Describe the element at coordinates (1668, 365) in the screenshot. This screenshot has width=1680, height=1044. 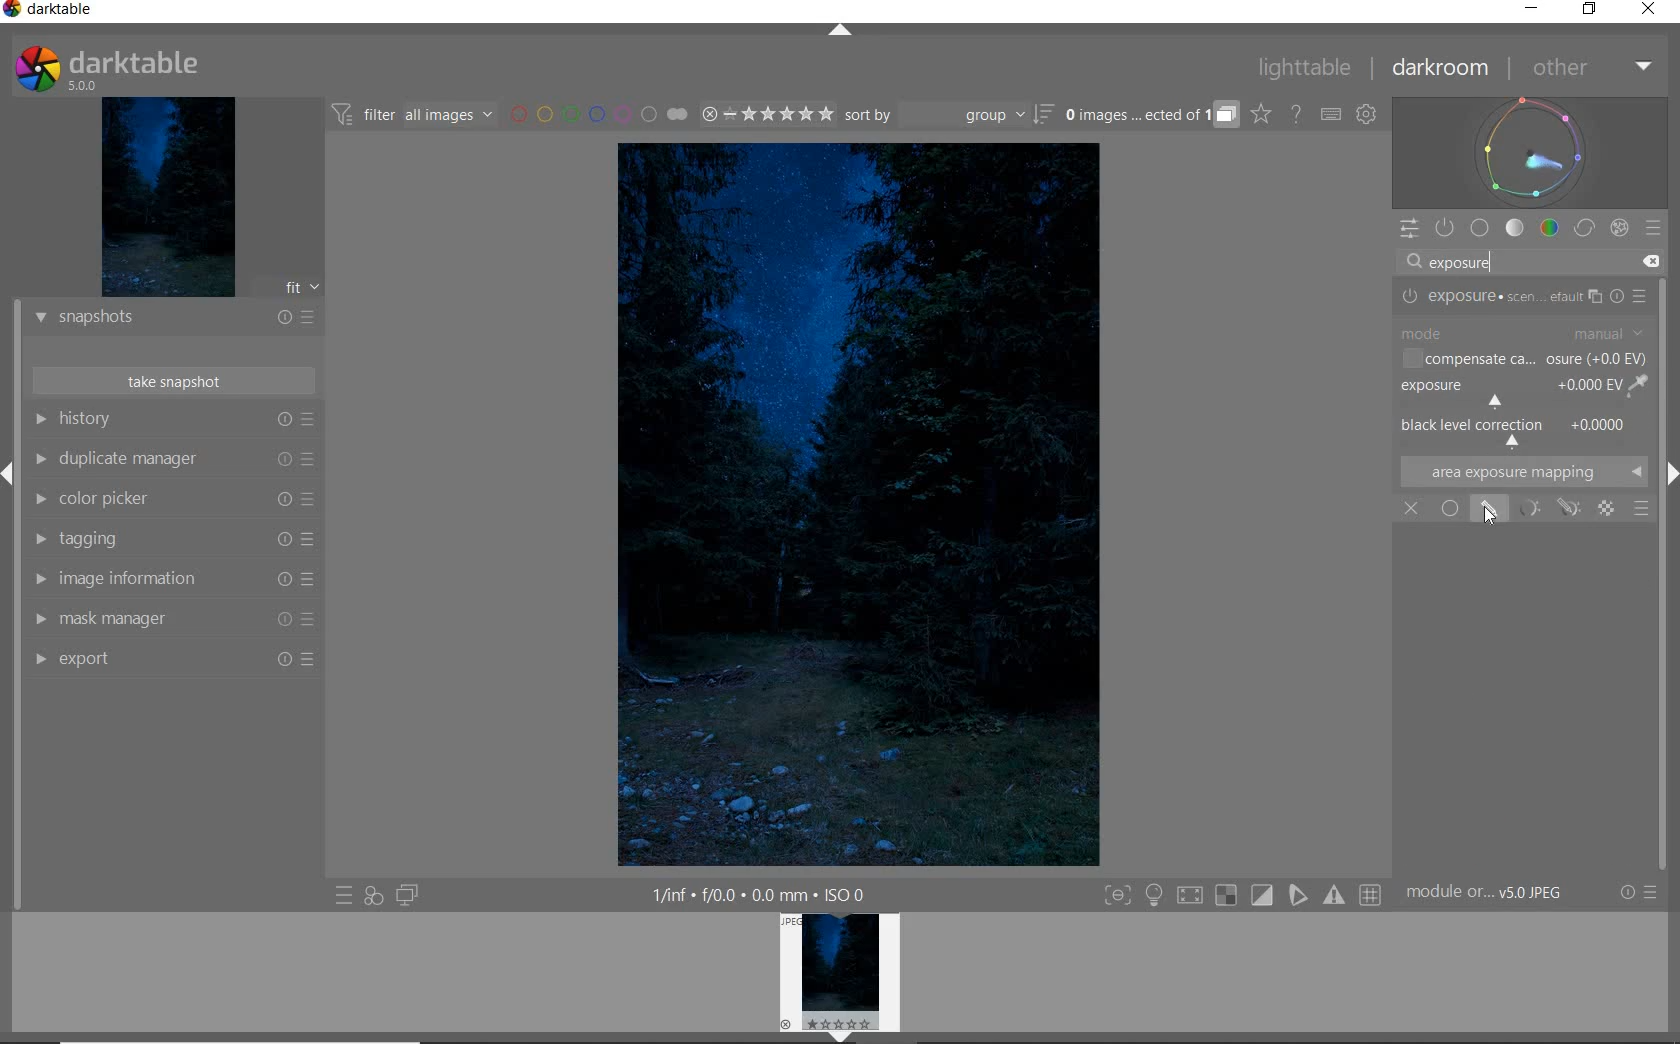
I see `SCROLLBAR` at that location.